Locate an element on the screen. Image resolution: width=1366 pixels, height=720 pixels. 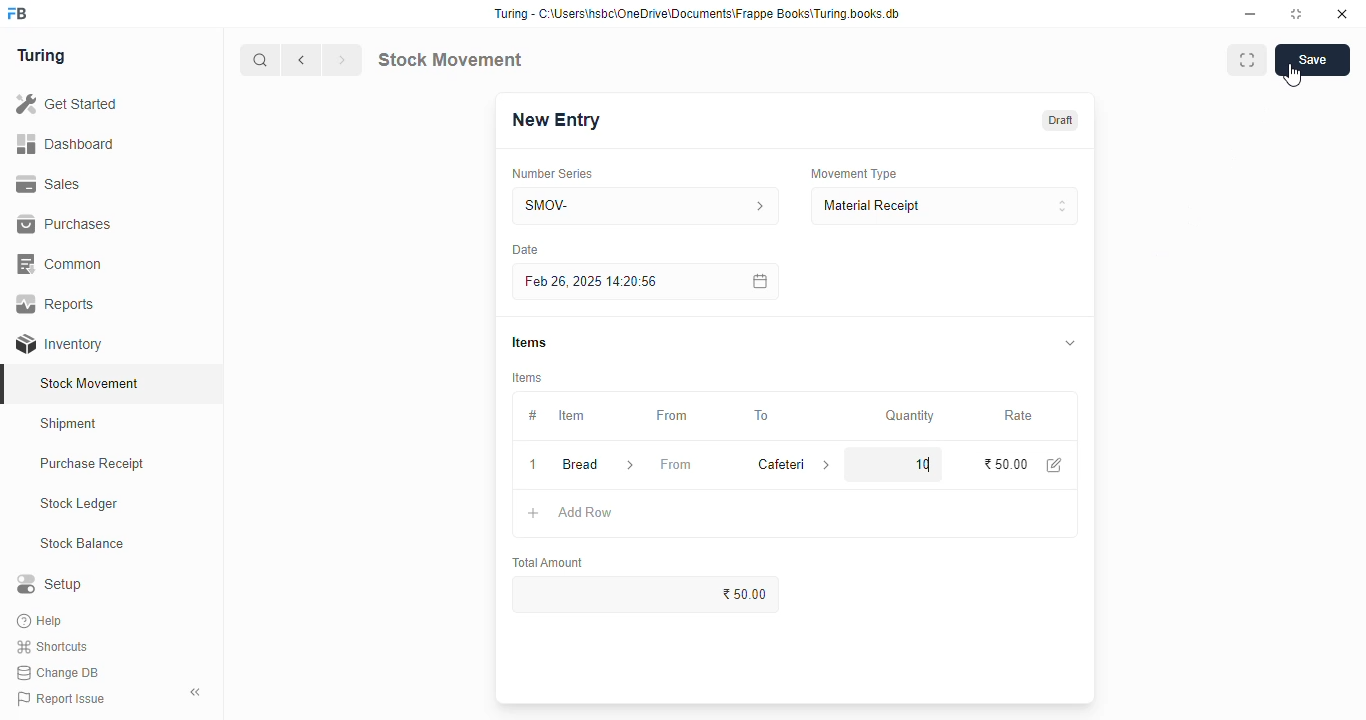
purchase receipt is located at coordinates (92, 463).